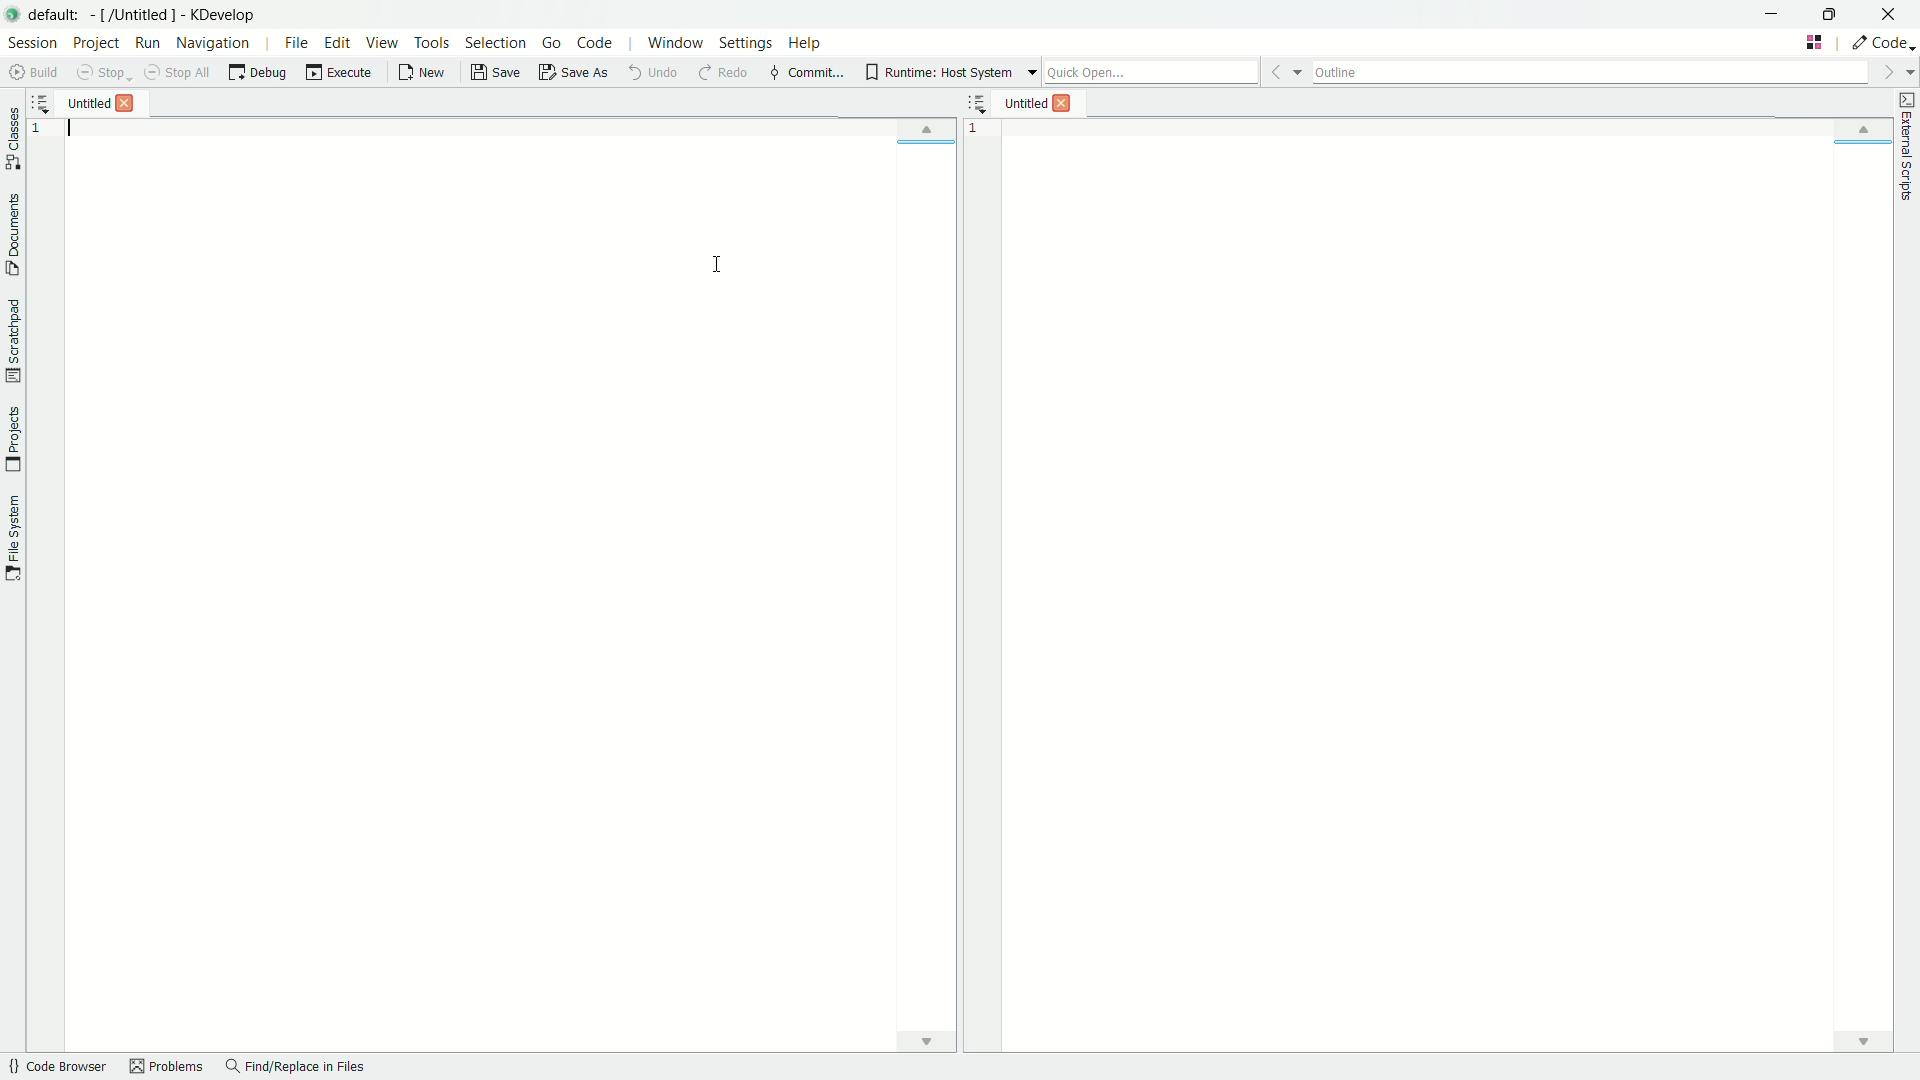 This screenshot has height=1080, width=1920. Describe the element at coordinates (32, 44) in the screenshot. I see `session menu` at that location.